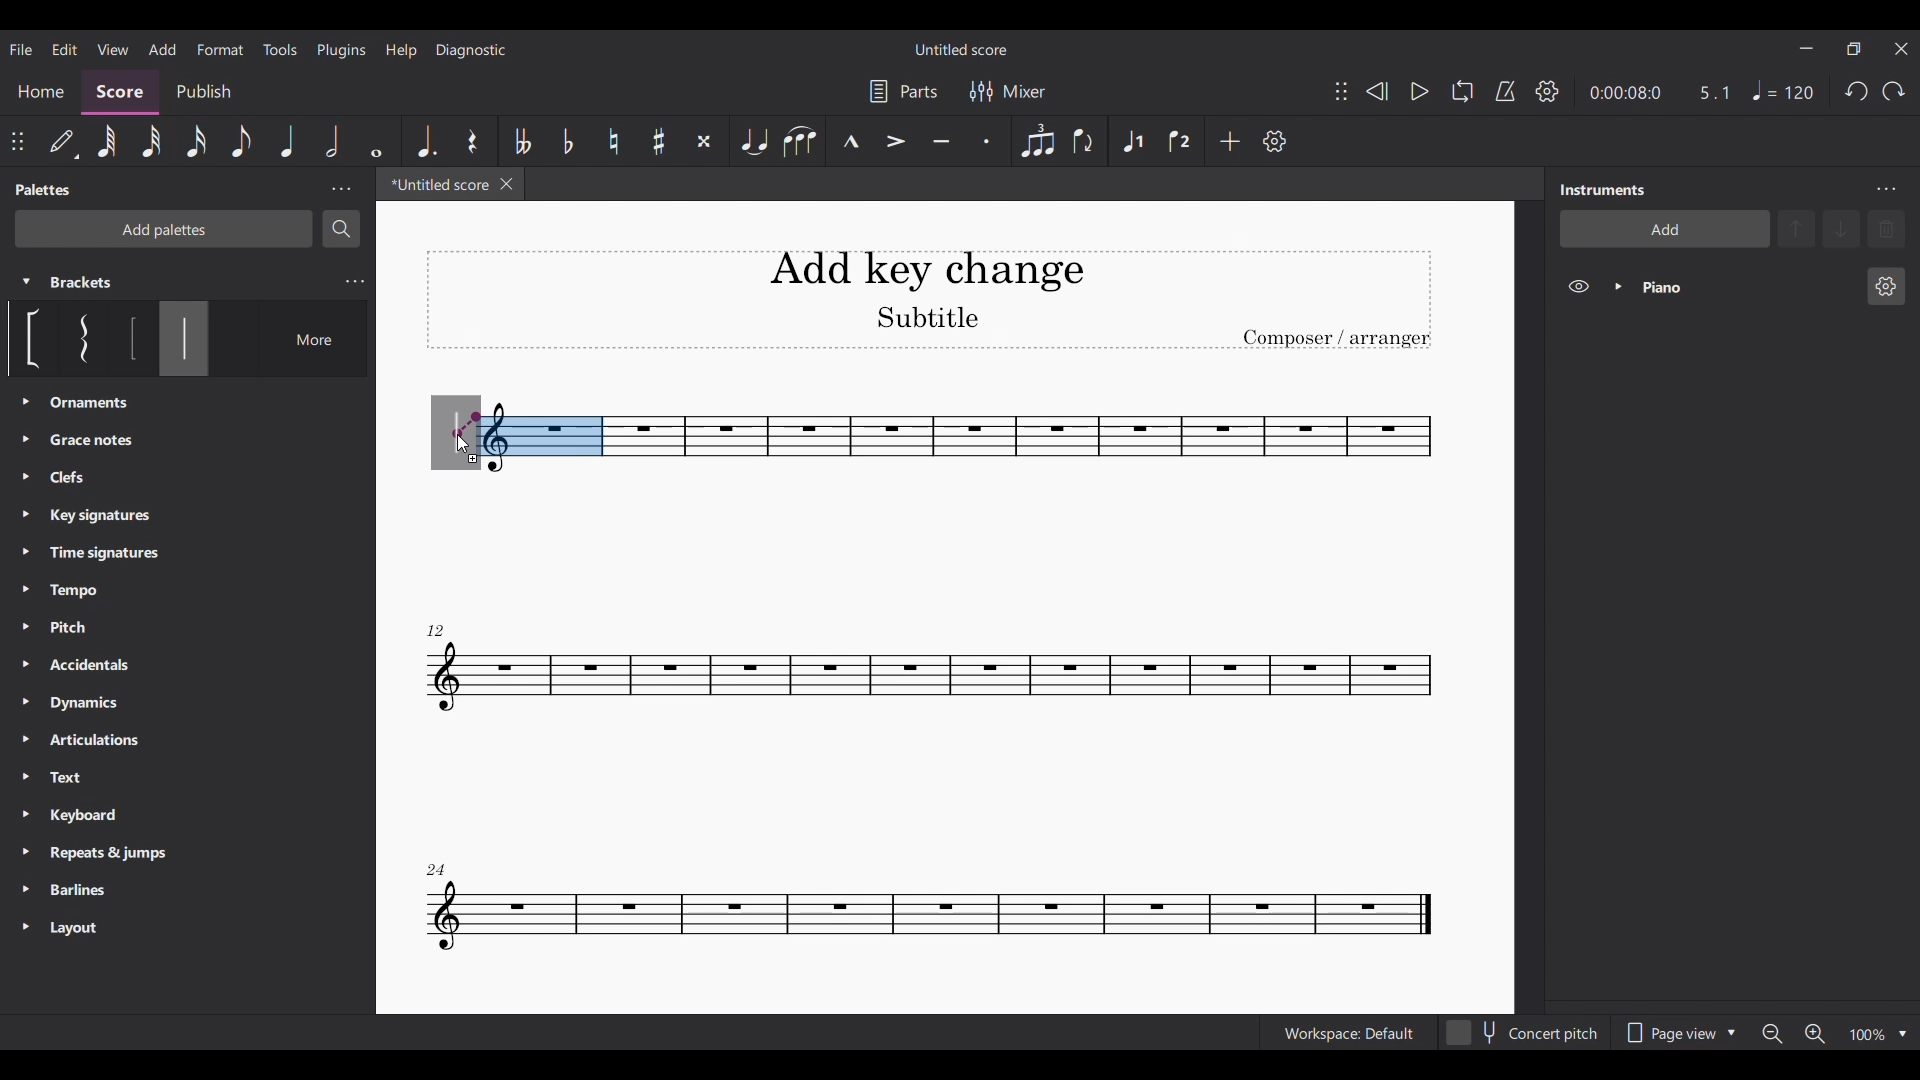  I want to click on Instruments settings, so click(1886, 189).